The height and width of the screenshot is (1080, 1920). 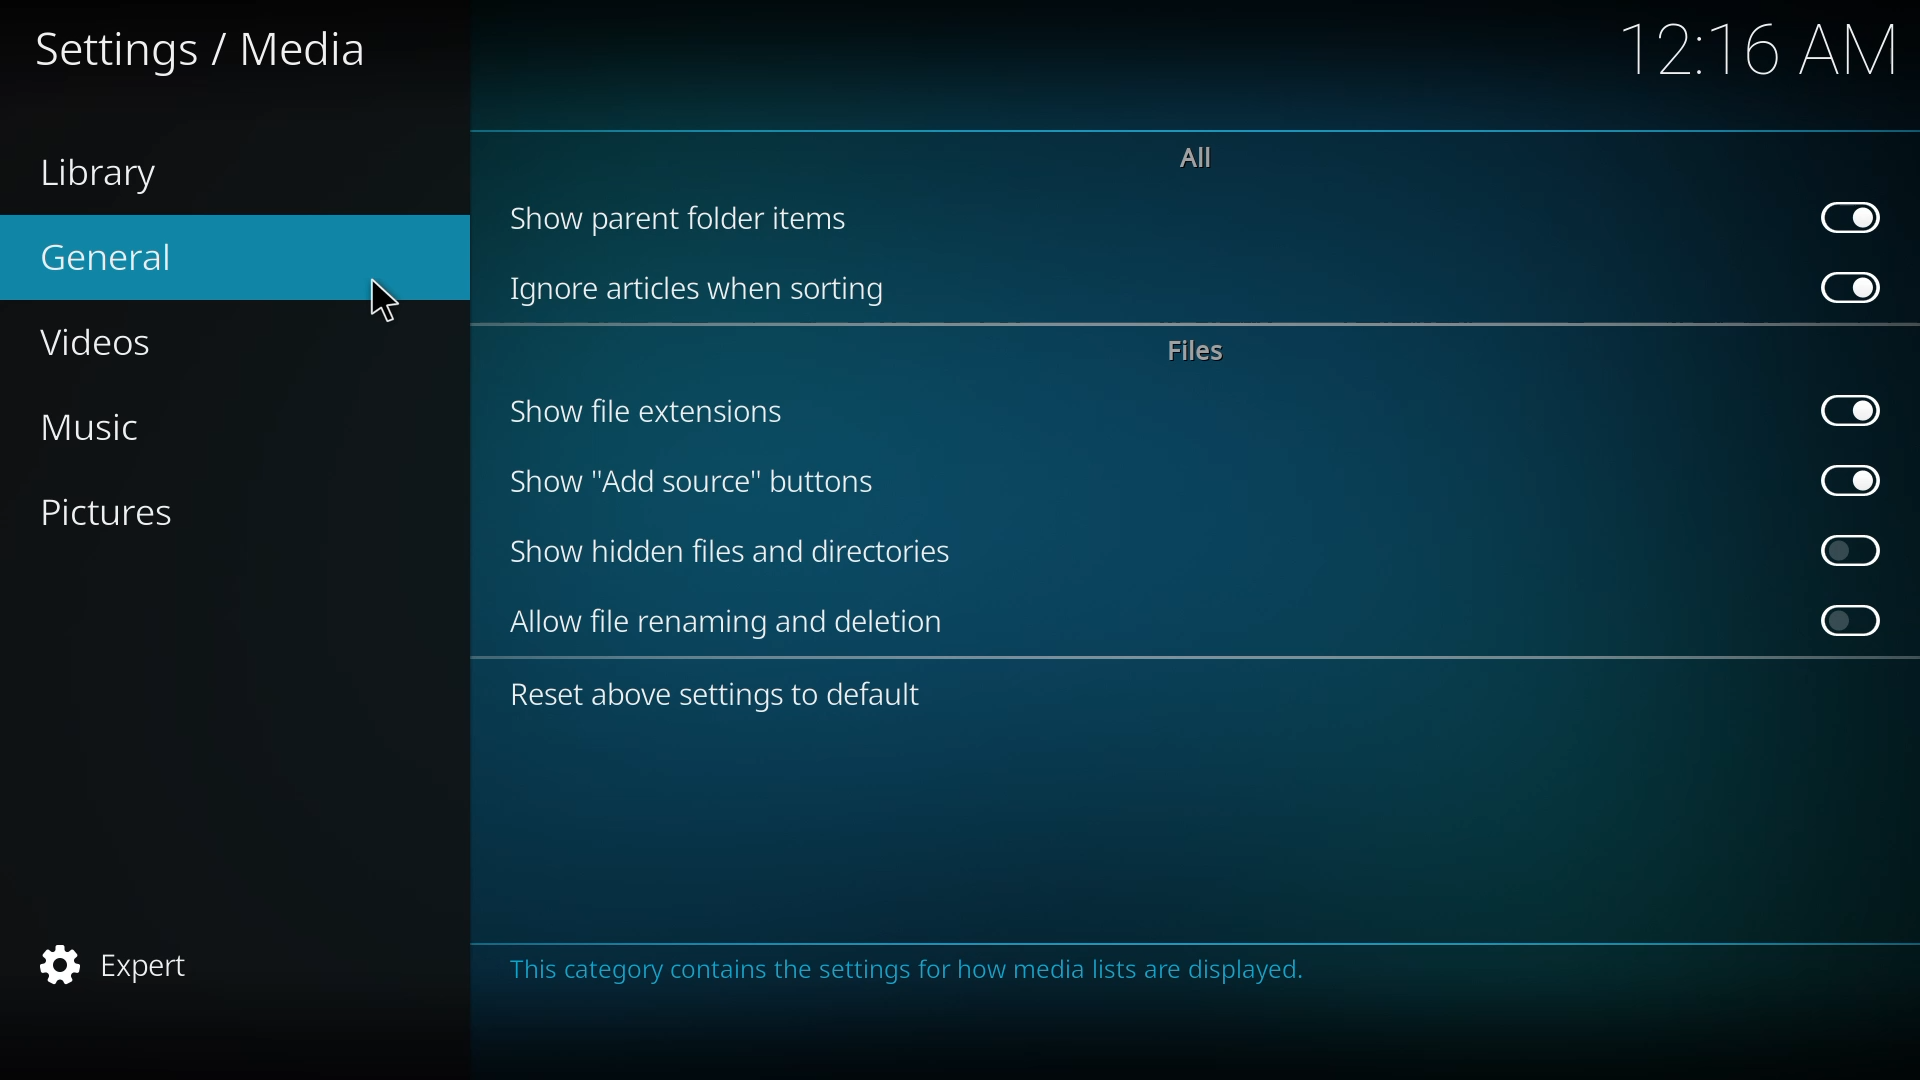 I want to click on show hidden files and directories, so click(x=735, y=551).